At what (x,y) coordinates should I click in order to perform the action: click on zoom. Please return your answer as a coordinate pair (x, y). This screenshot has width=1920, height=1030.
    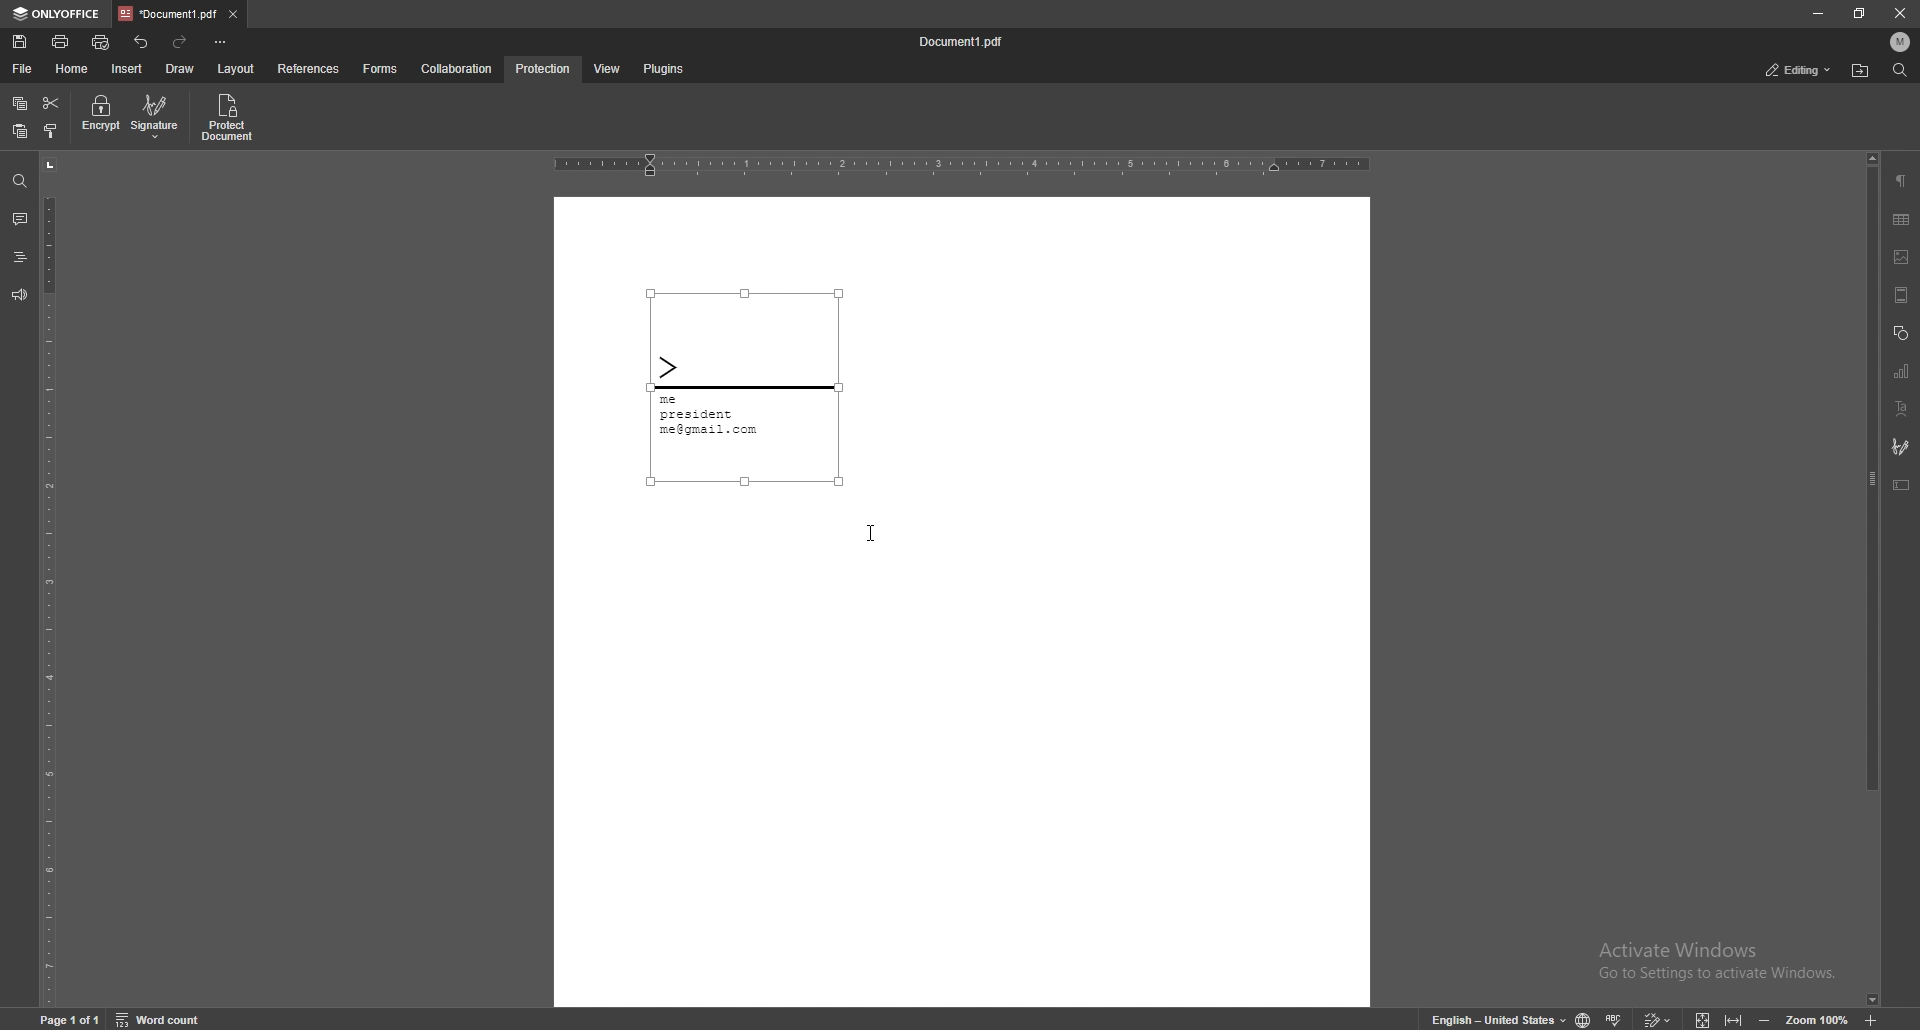
    Looking at the image, I should click on (1803, 1019).